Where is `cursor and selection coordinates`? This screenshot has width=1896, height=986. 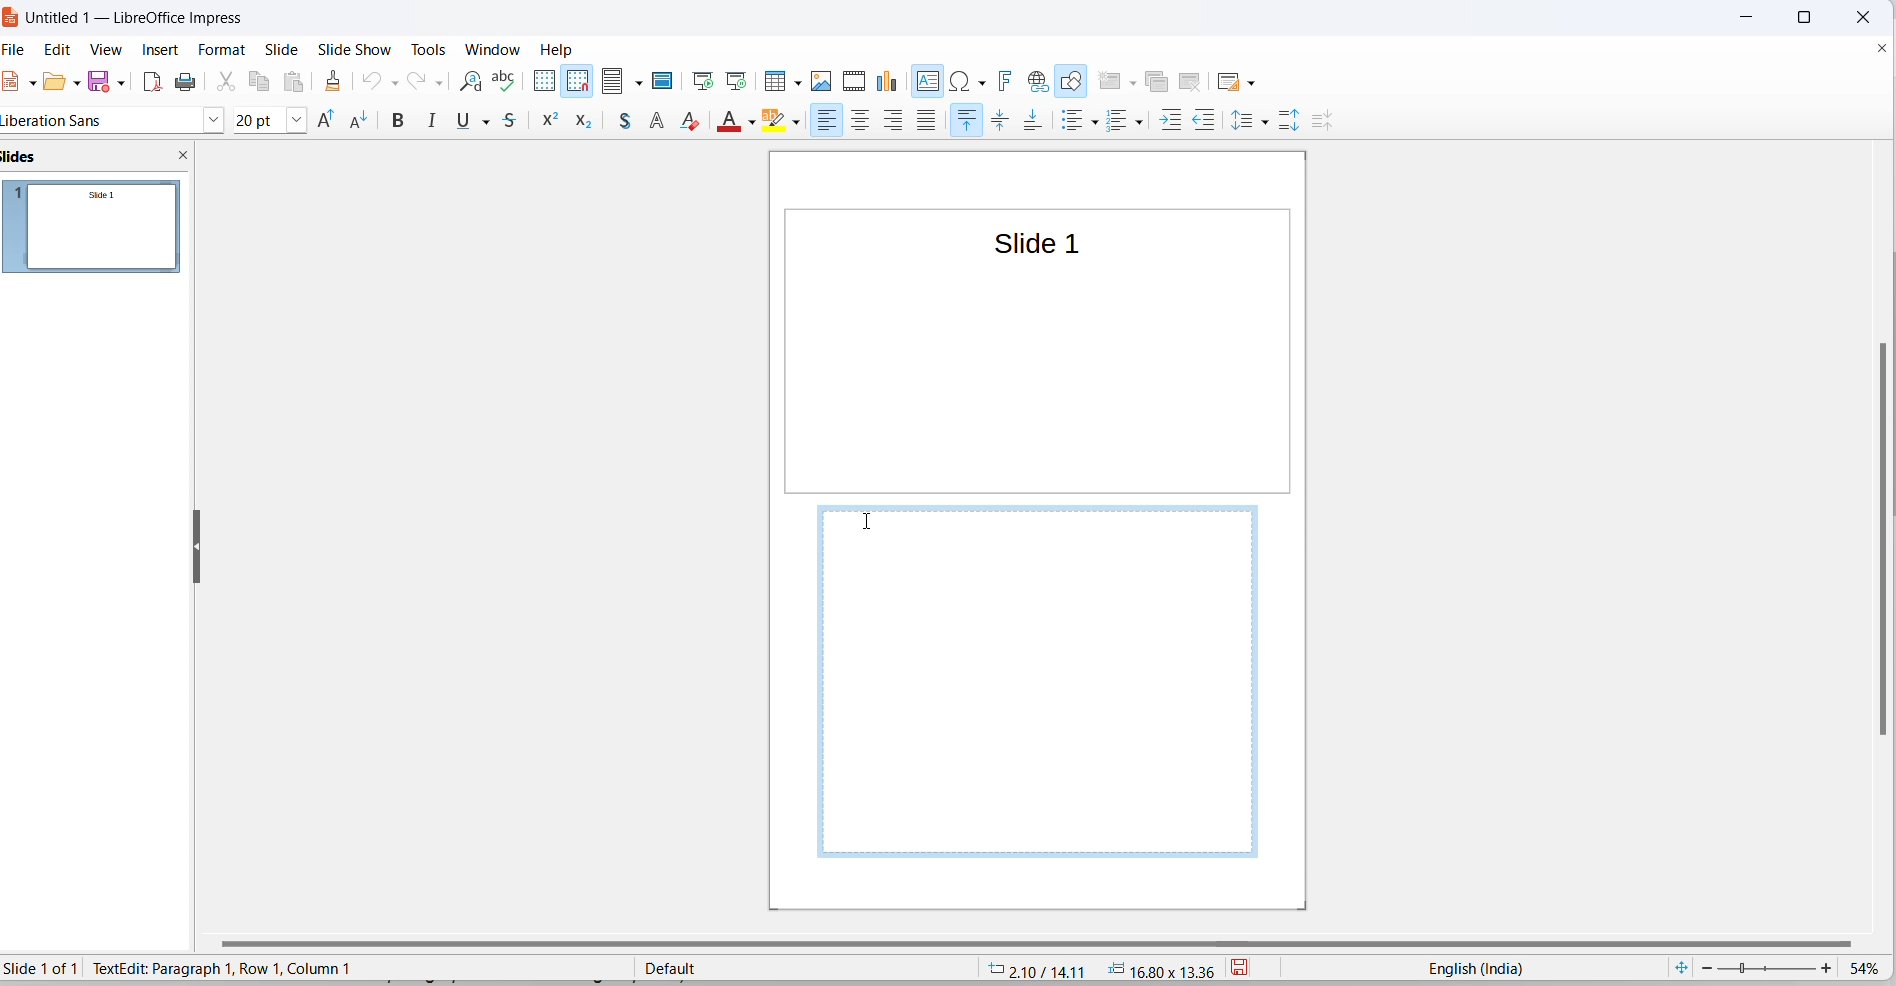
cursor and selection coordinates is located at coordinates (1100, 968).